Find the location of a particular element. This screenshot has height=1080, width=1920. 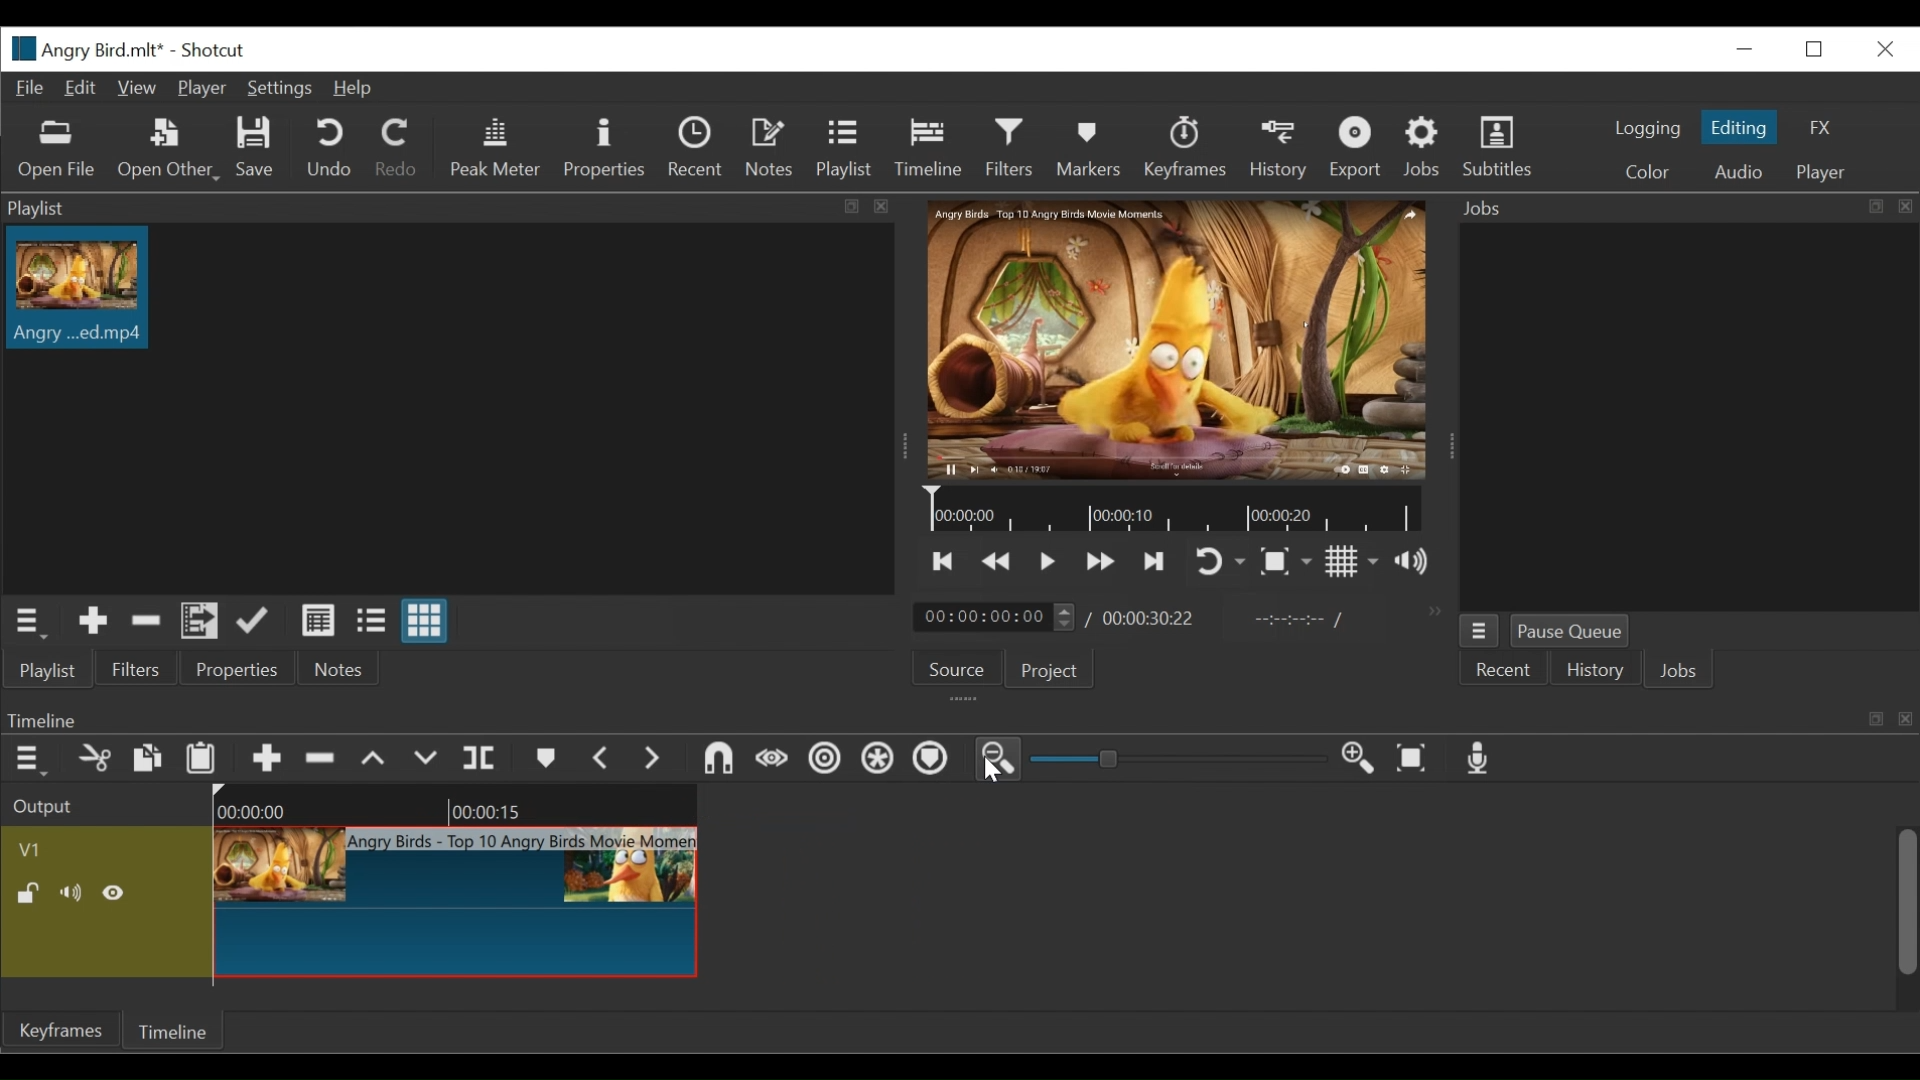

Editing is located at coordinates (1742, 127).